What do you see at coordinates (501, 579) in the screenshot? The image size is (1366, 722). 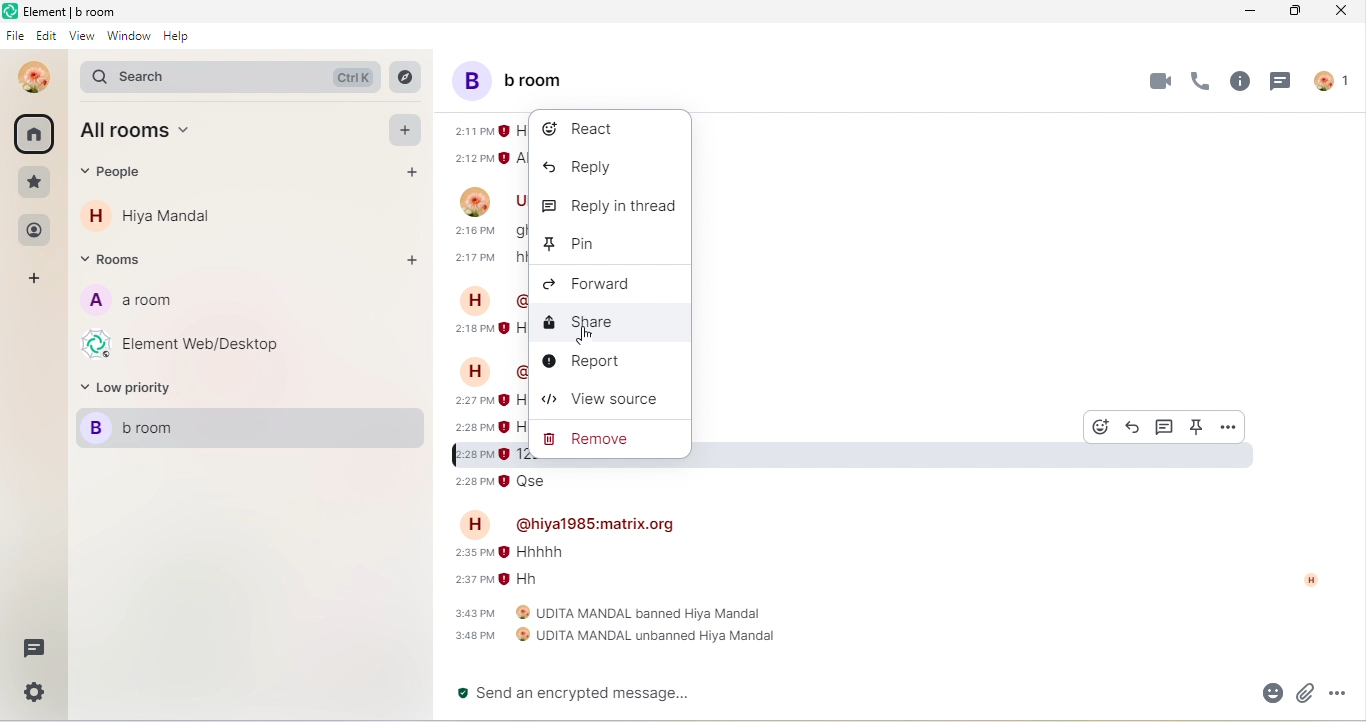 I see `2:37 pm Hh` at bounding box center [501, 579].